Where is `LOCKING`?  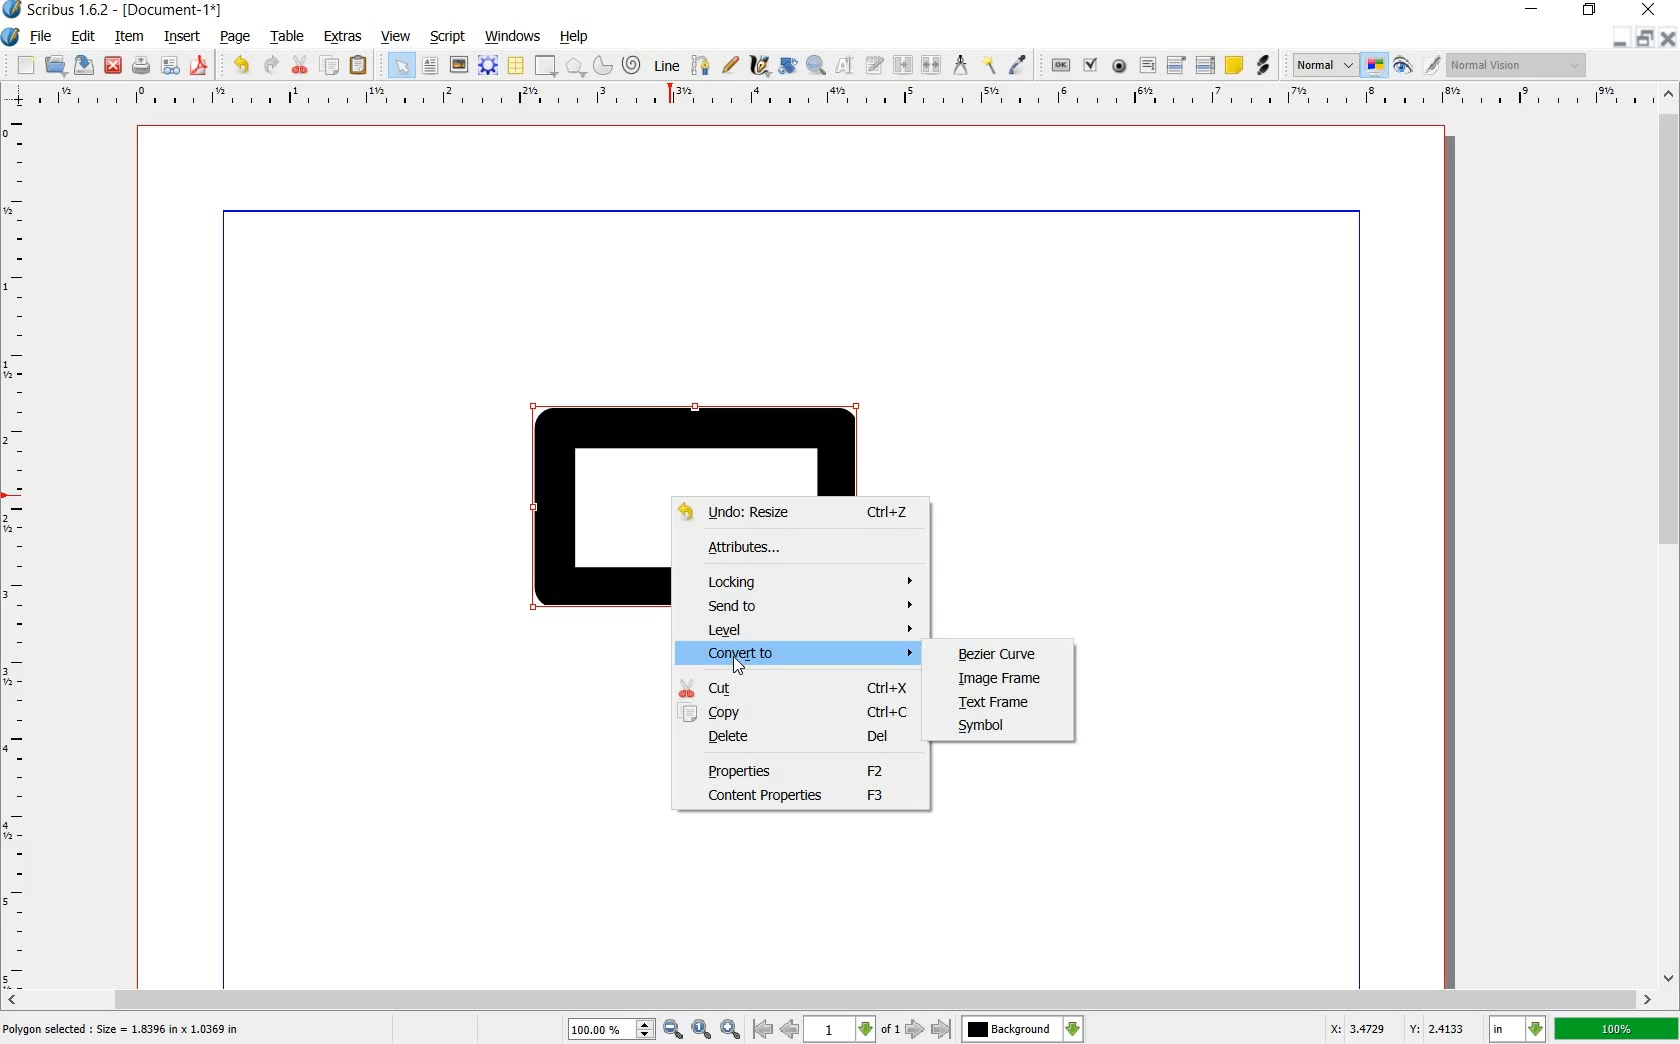 LOCKING is located at coordinates (805, 579).